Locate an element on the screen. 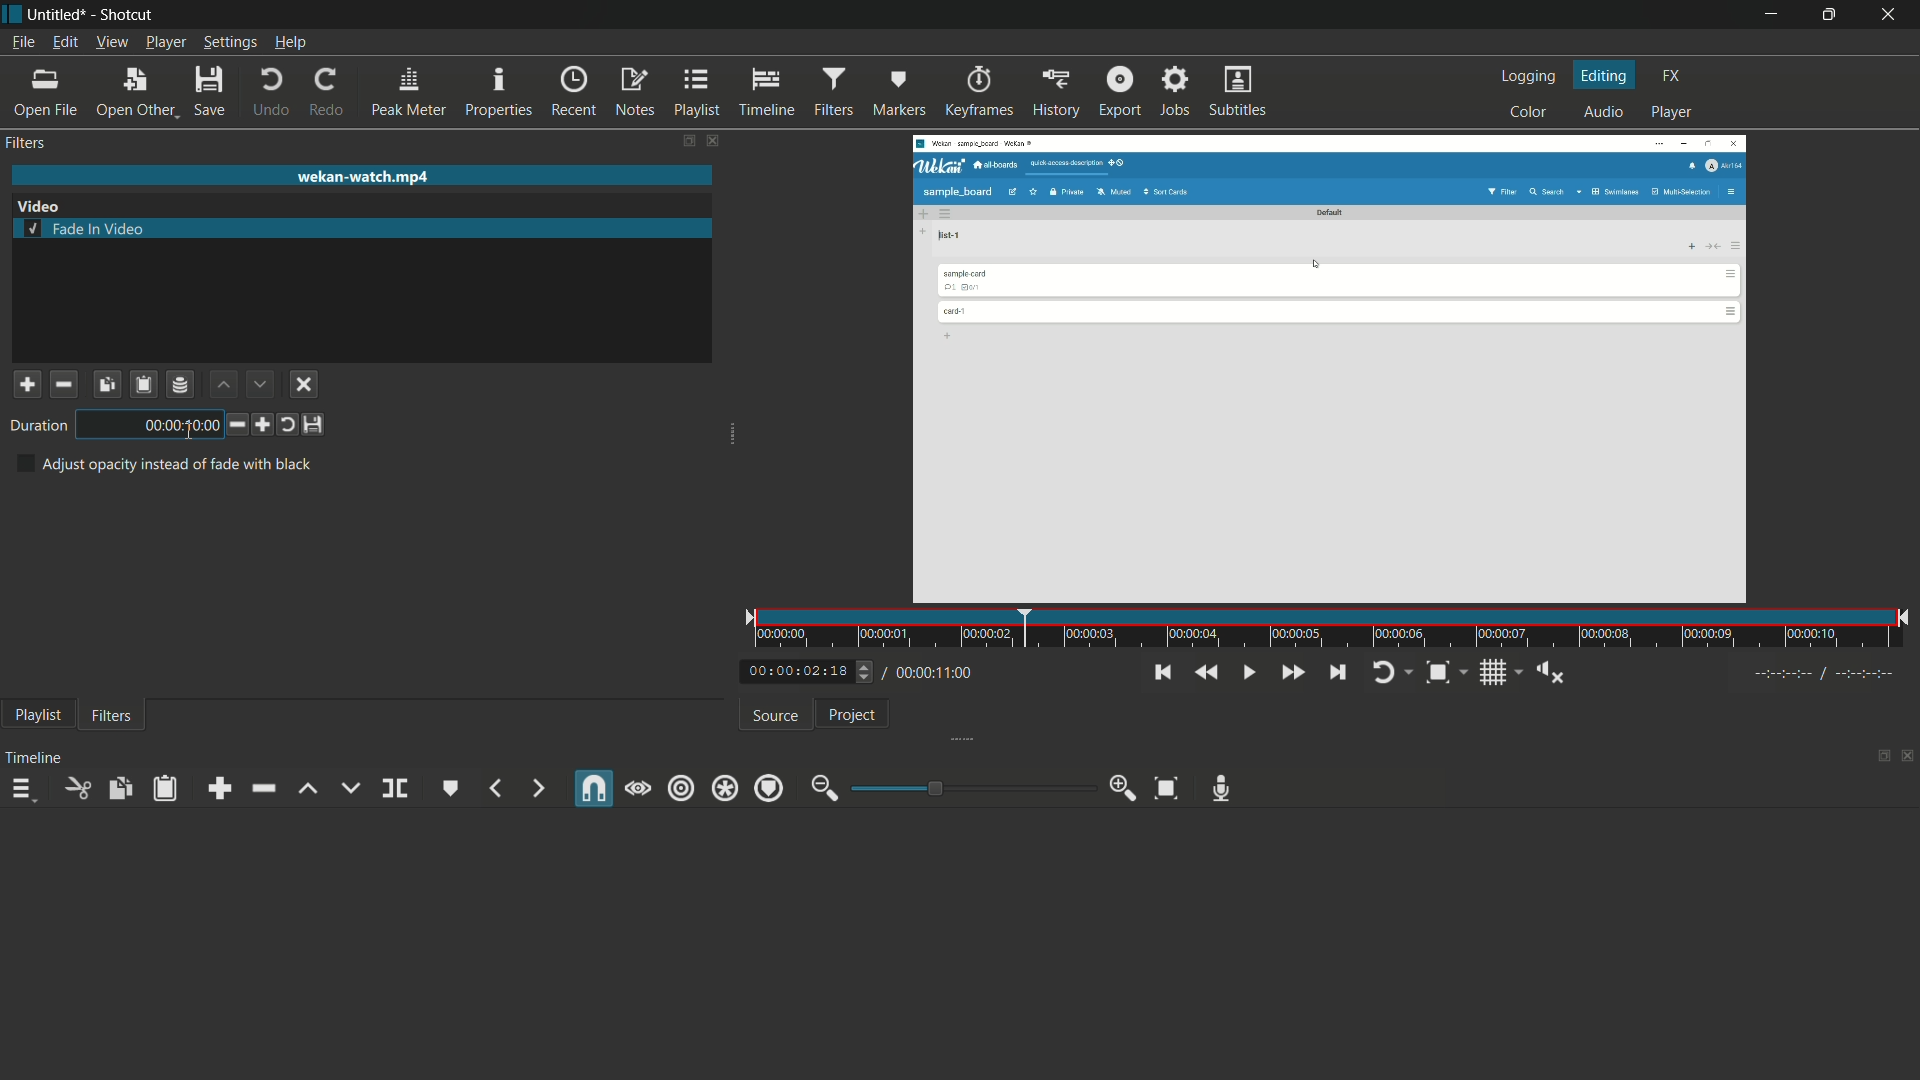 Image resolution: width=1920 pixels, height=1080 pixels. timeline is located at coordinates (34, 758).